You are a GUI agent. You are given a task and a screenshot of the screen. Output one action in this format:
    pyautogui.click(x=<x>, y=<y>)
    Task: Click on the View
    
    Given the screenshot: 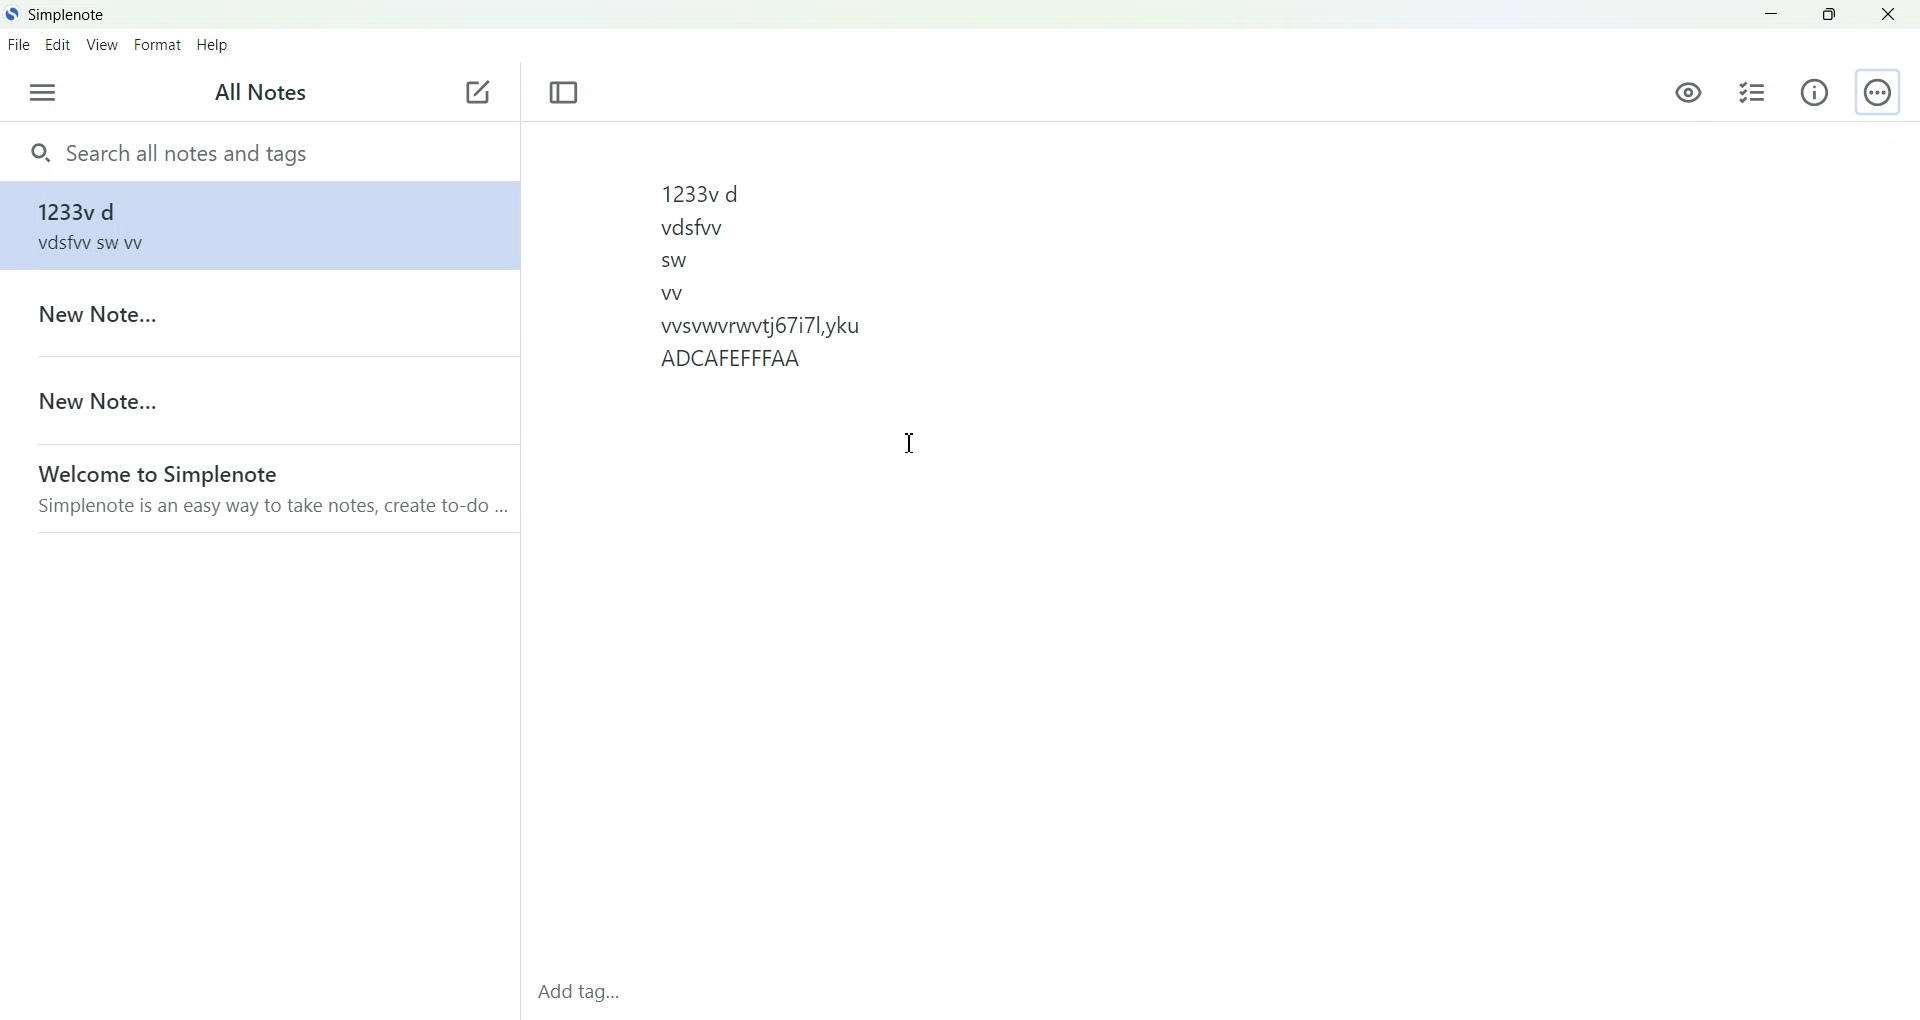 What is the action you would take?
    pyautogui.click(x=103, y=44)
    